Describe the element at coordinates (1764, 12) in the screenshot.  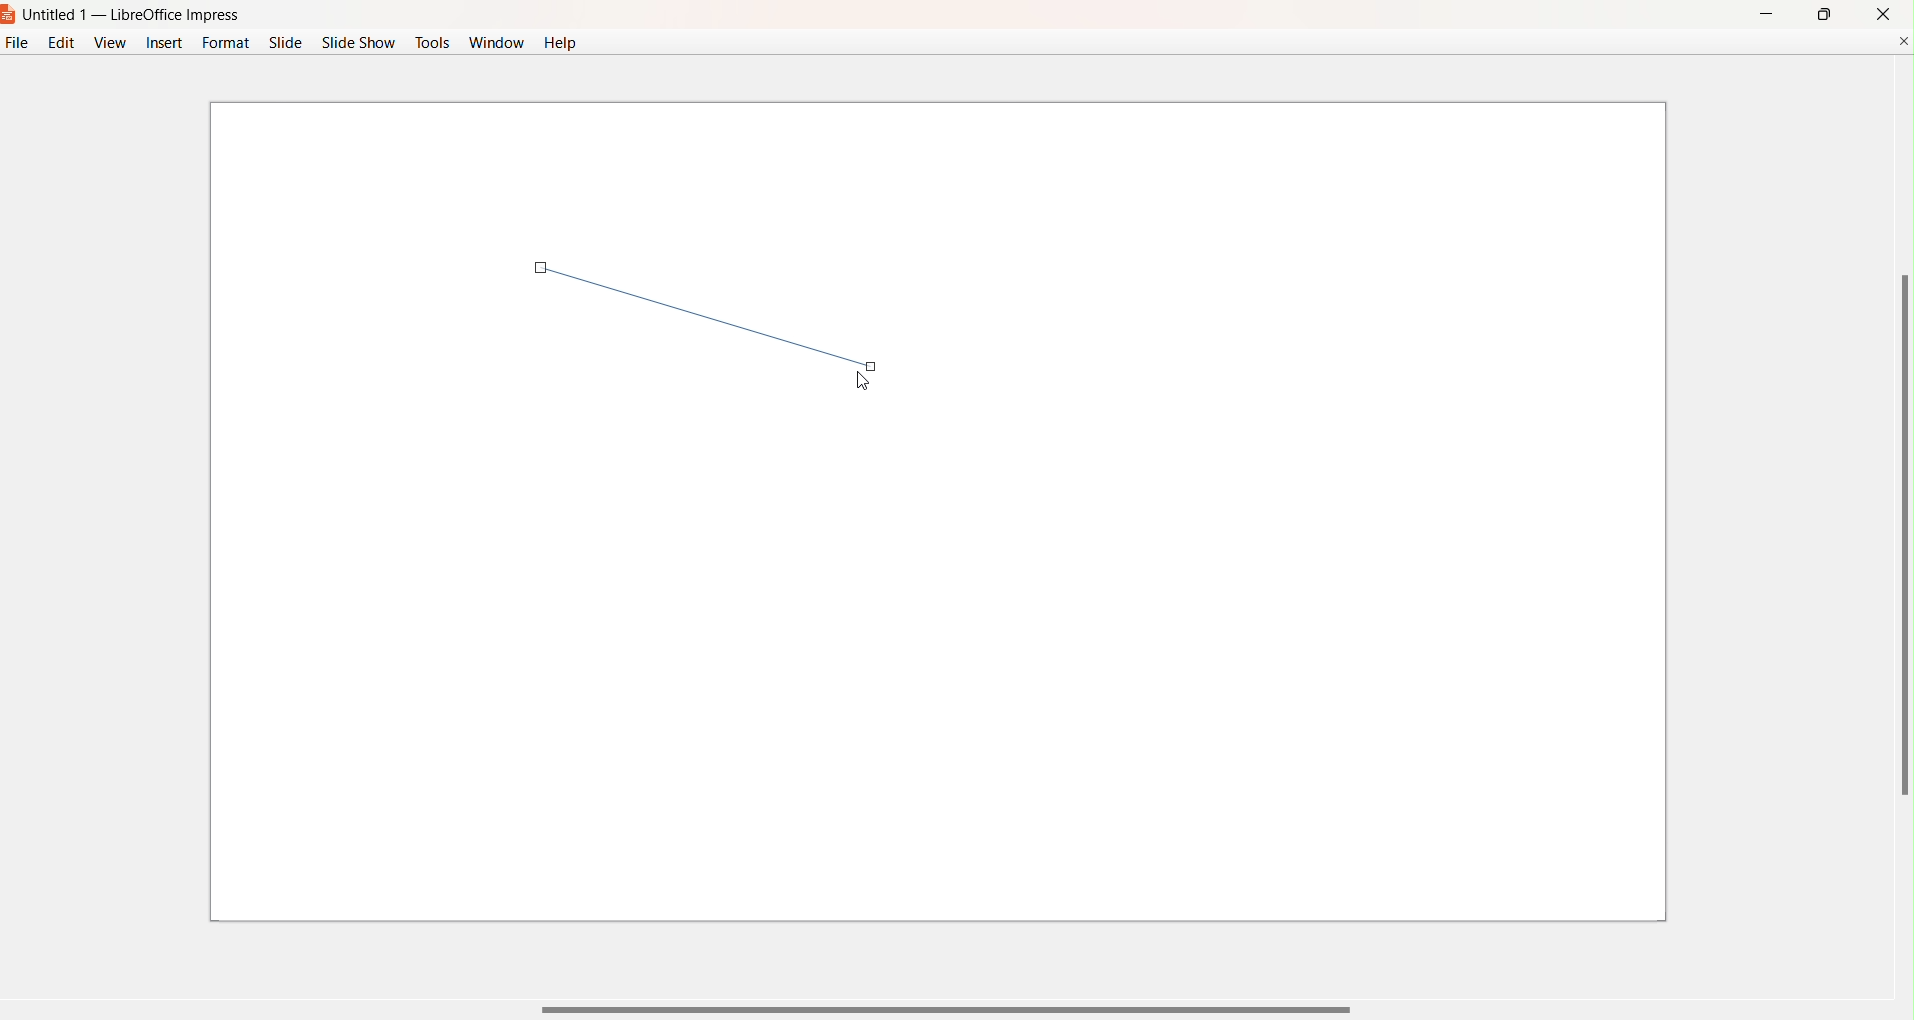
I see `Minimize` at that location.